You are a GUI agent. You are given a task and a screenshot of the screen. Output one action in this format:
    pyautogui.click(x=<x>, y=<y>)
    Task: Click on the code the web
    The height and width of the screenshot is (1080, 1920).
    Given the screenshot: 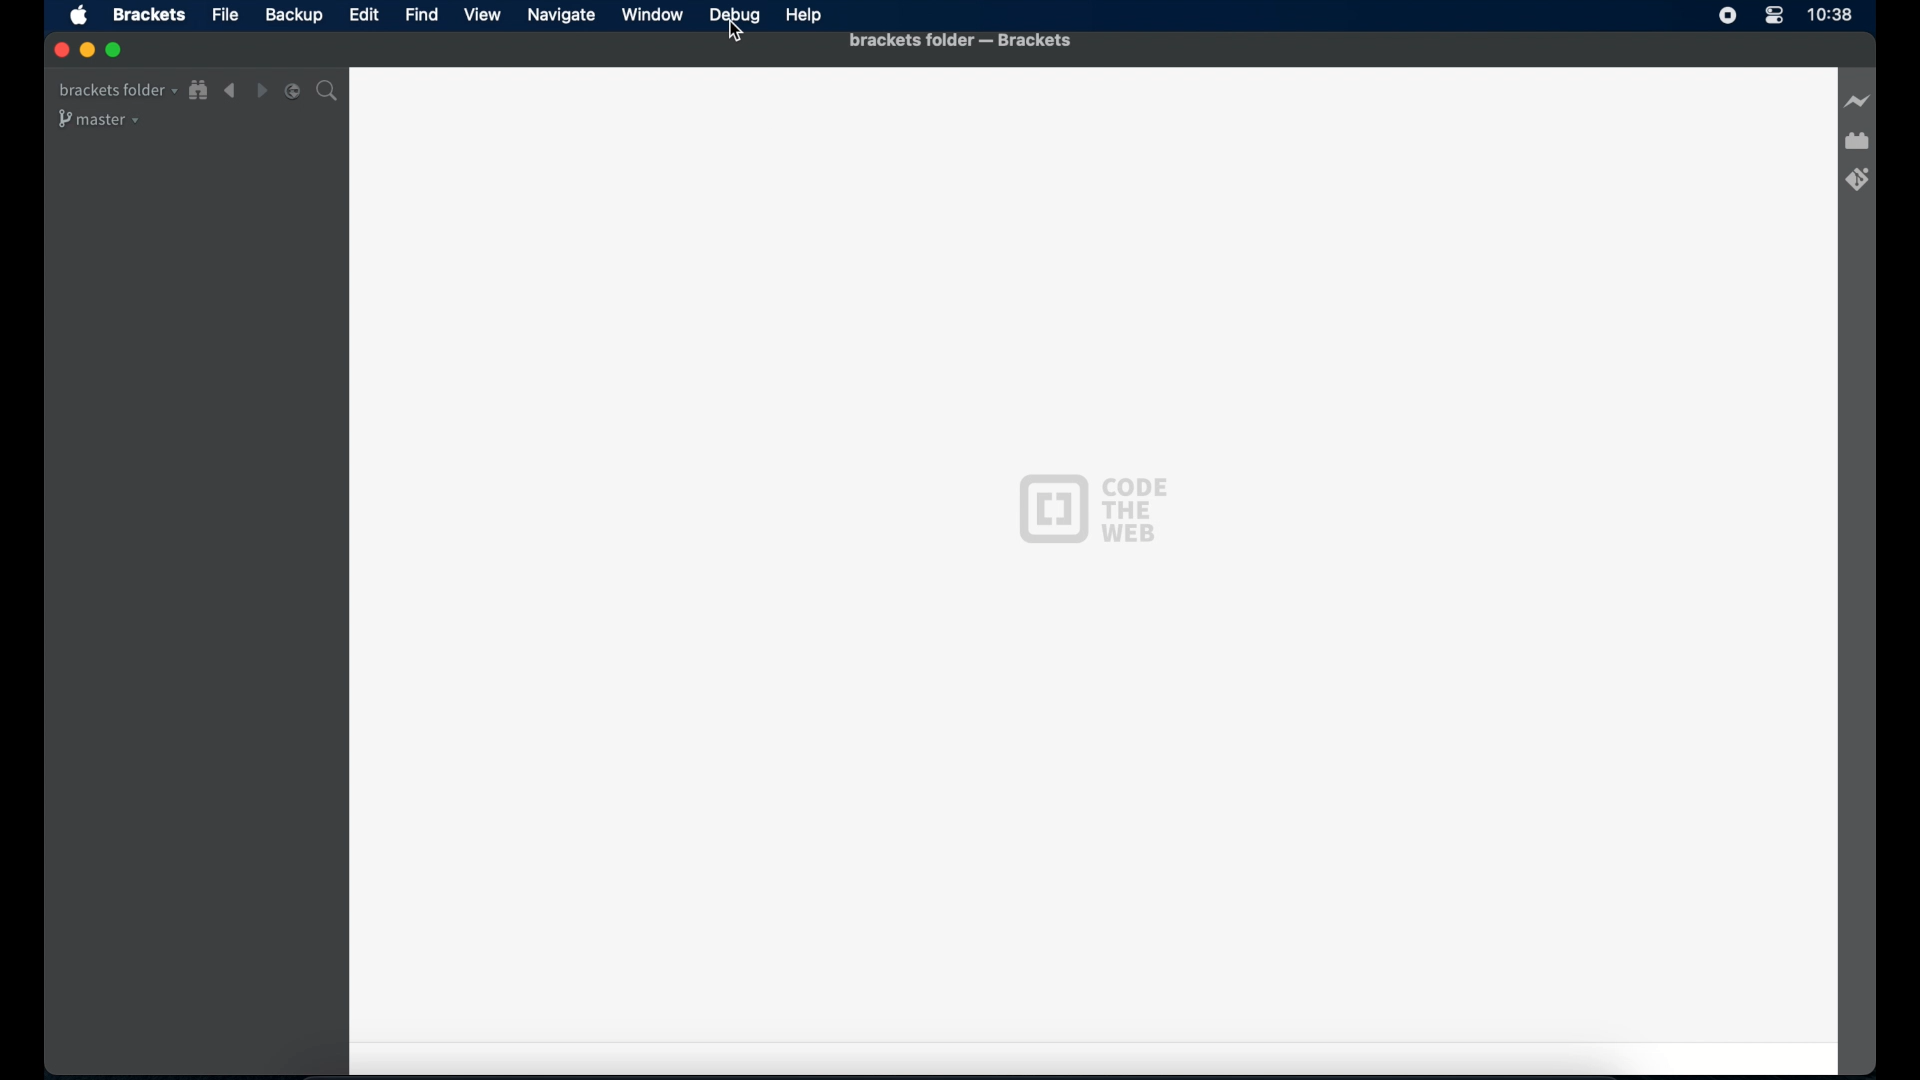 What is the action you would take?
    pyautogui.click(x=1094, y=510)
    